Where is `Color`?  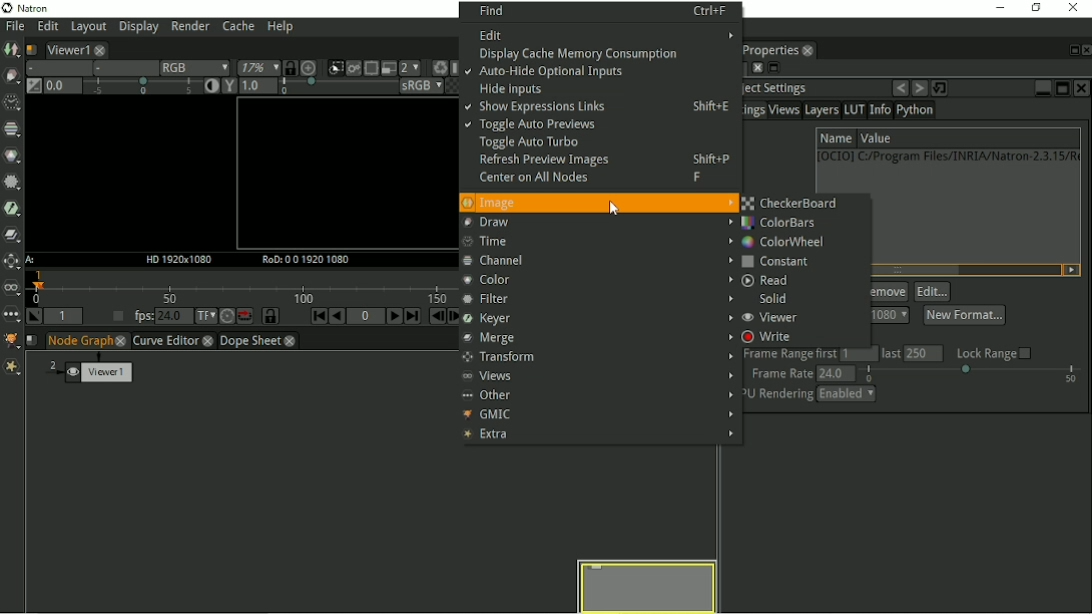 Color is located at coordinates (13, 156).